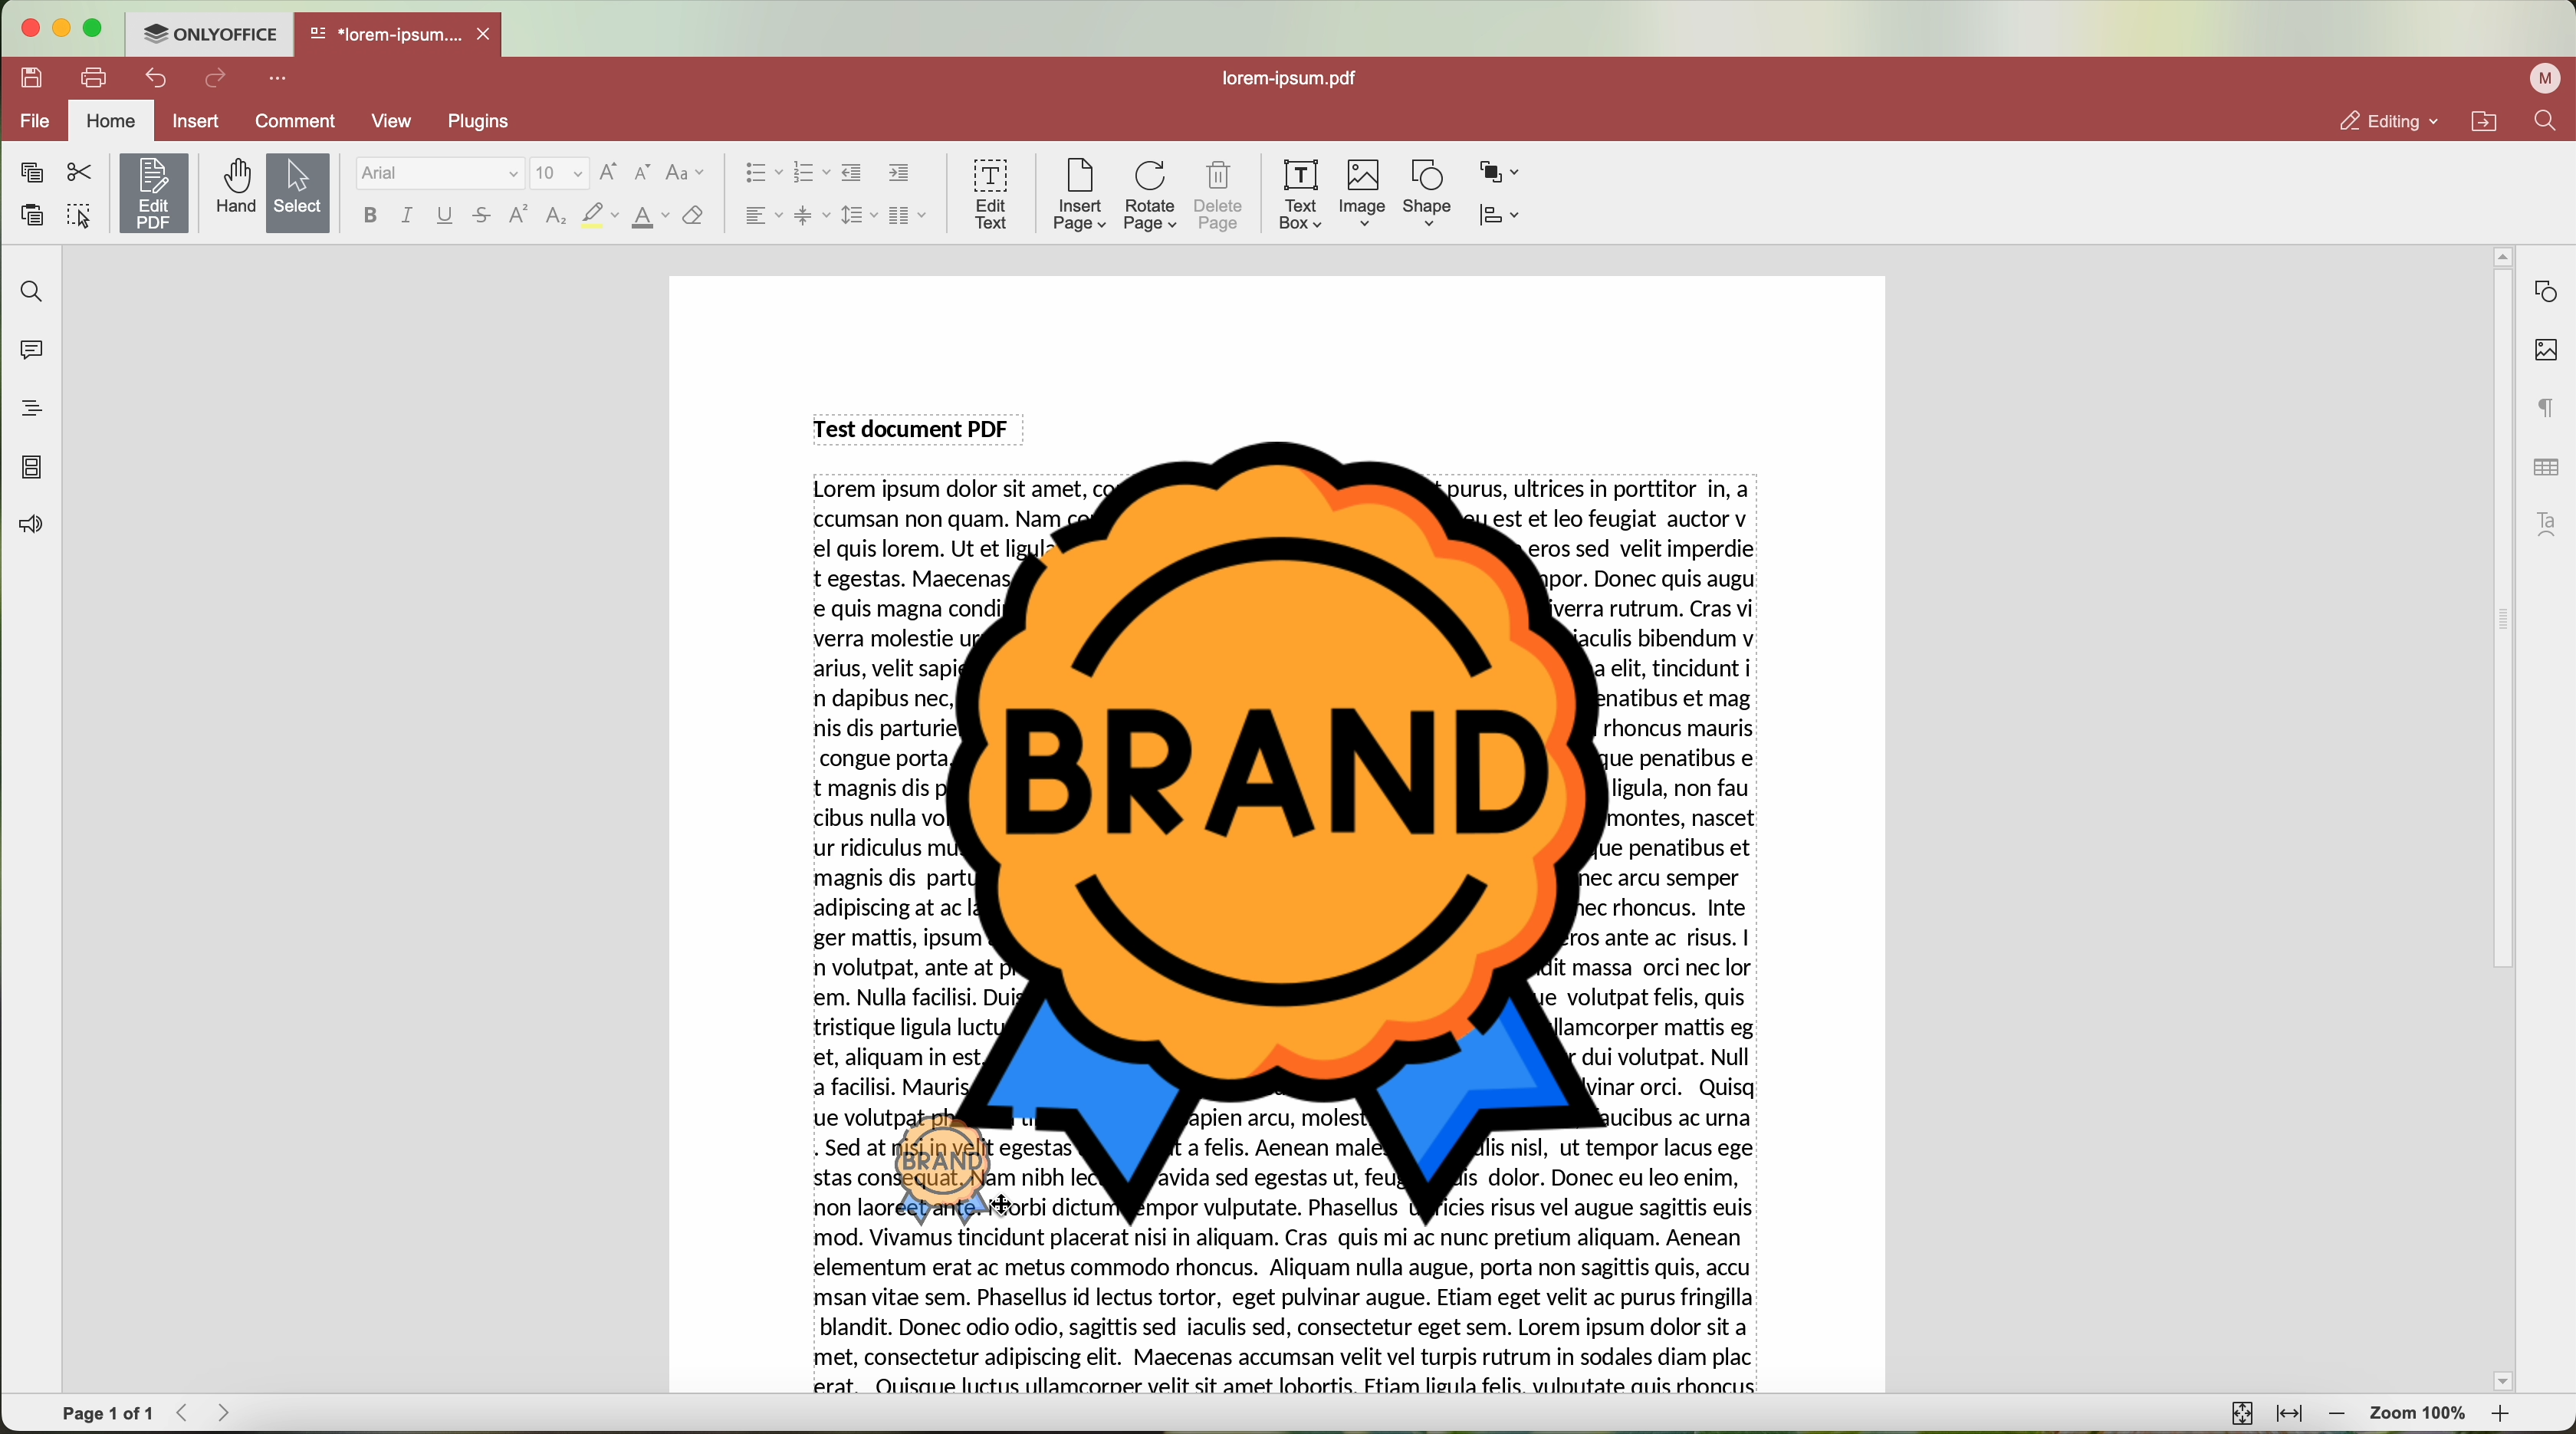  I want to click on insert columns, so click(910, 218).